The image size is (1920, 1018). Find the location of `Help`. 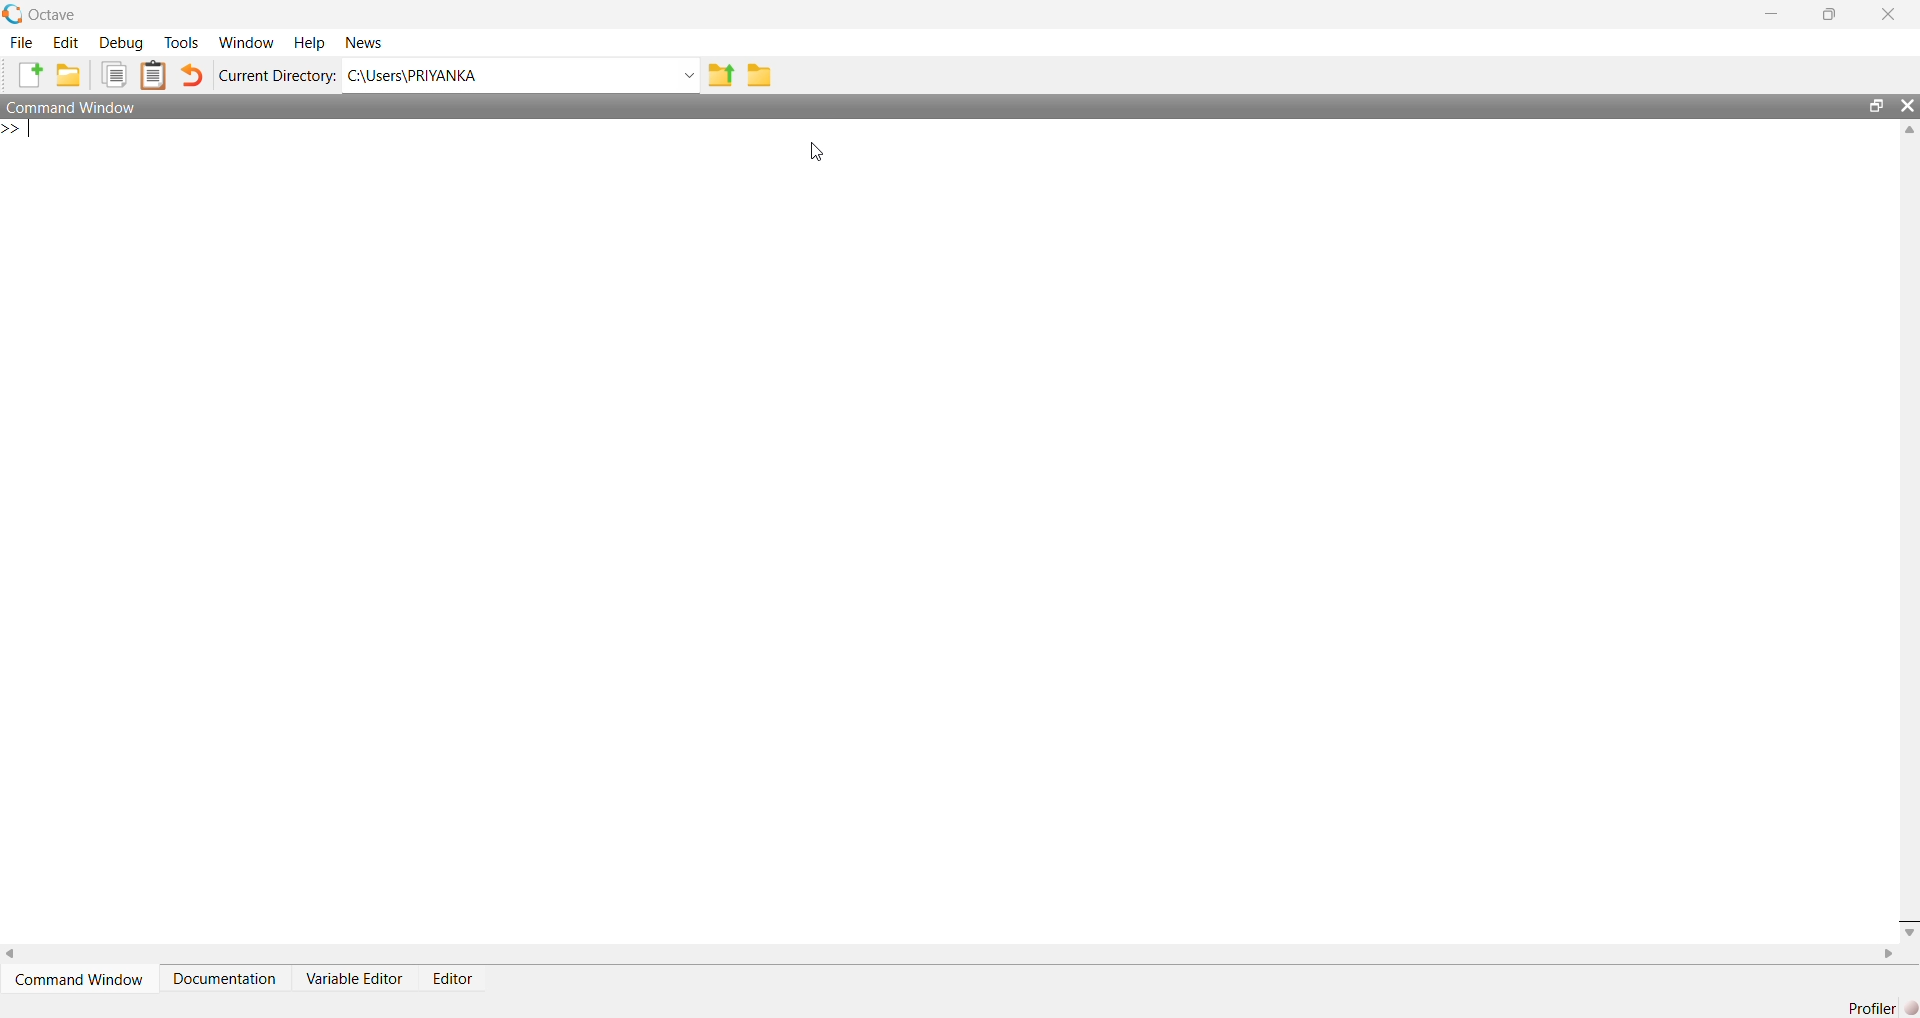

Help is located at coordinates (310, 41).